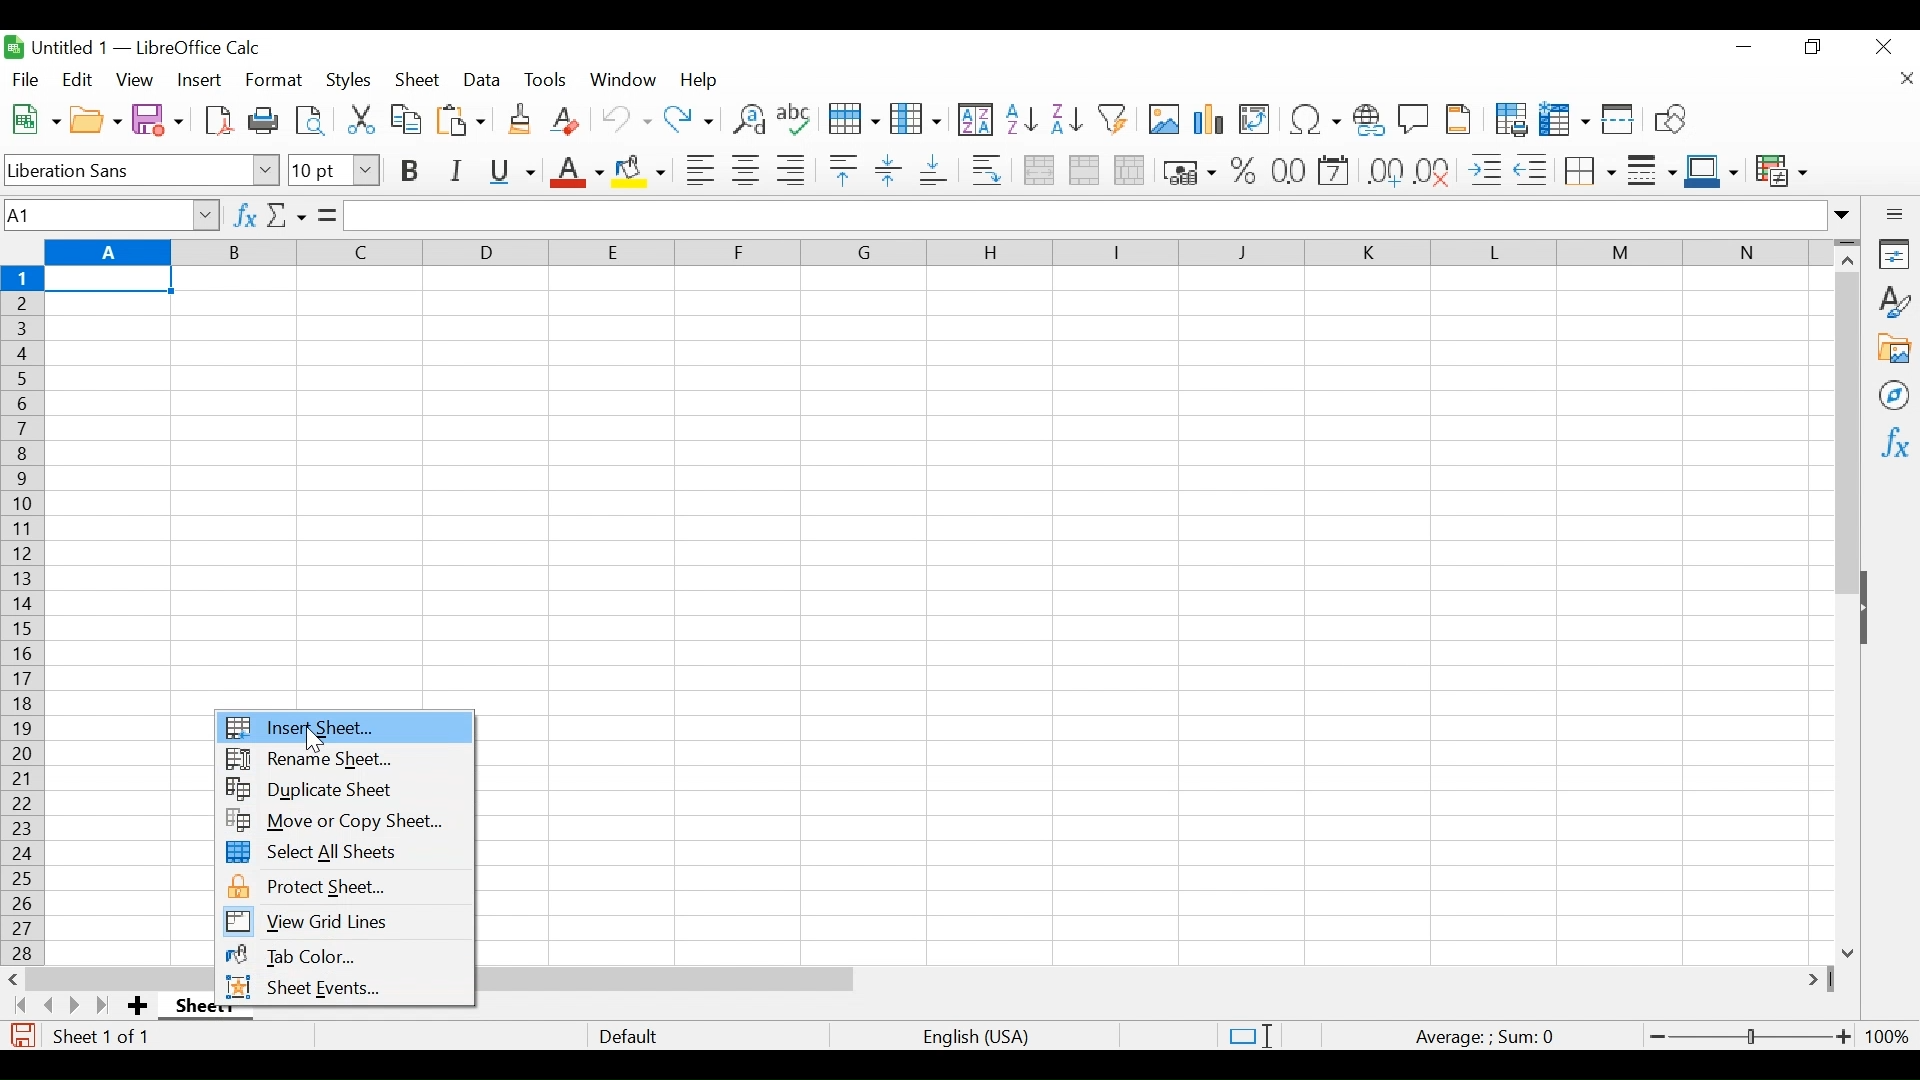 Image resolution: width=1920 pixels, height=1080 pixels. What do you see at coordinates (1485, 170) in the screenshot?
I see `Increase Indent` at bounding box center [1485, 170].